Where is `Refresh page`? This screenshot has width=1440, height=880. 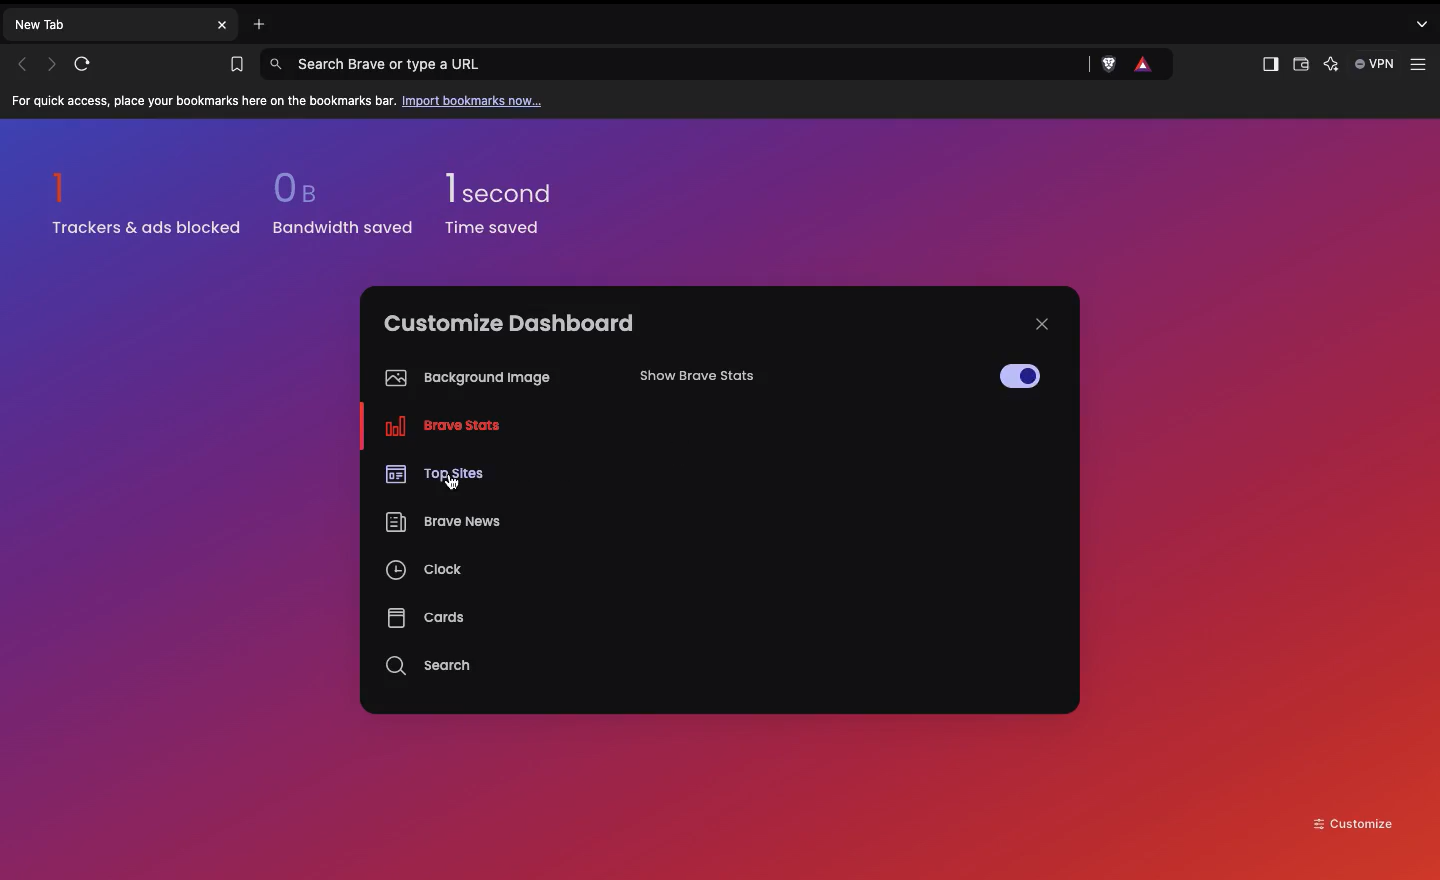
Refresh page is located at coordinates (89, 64).